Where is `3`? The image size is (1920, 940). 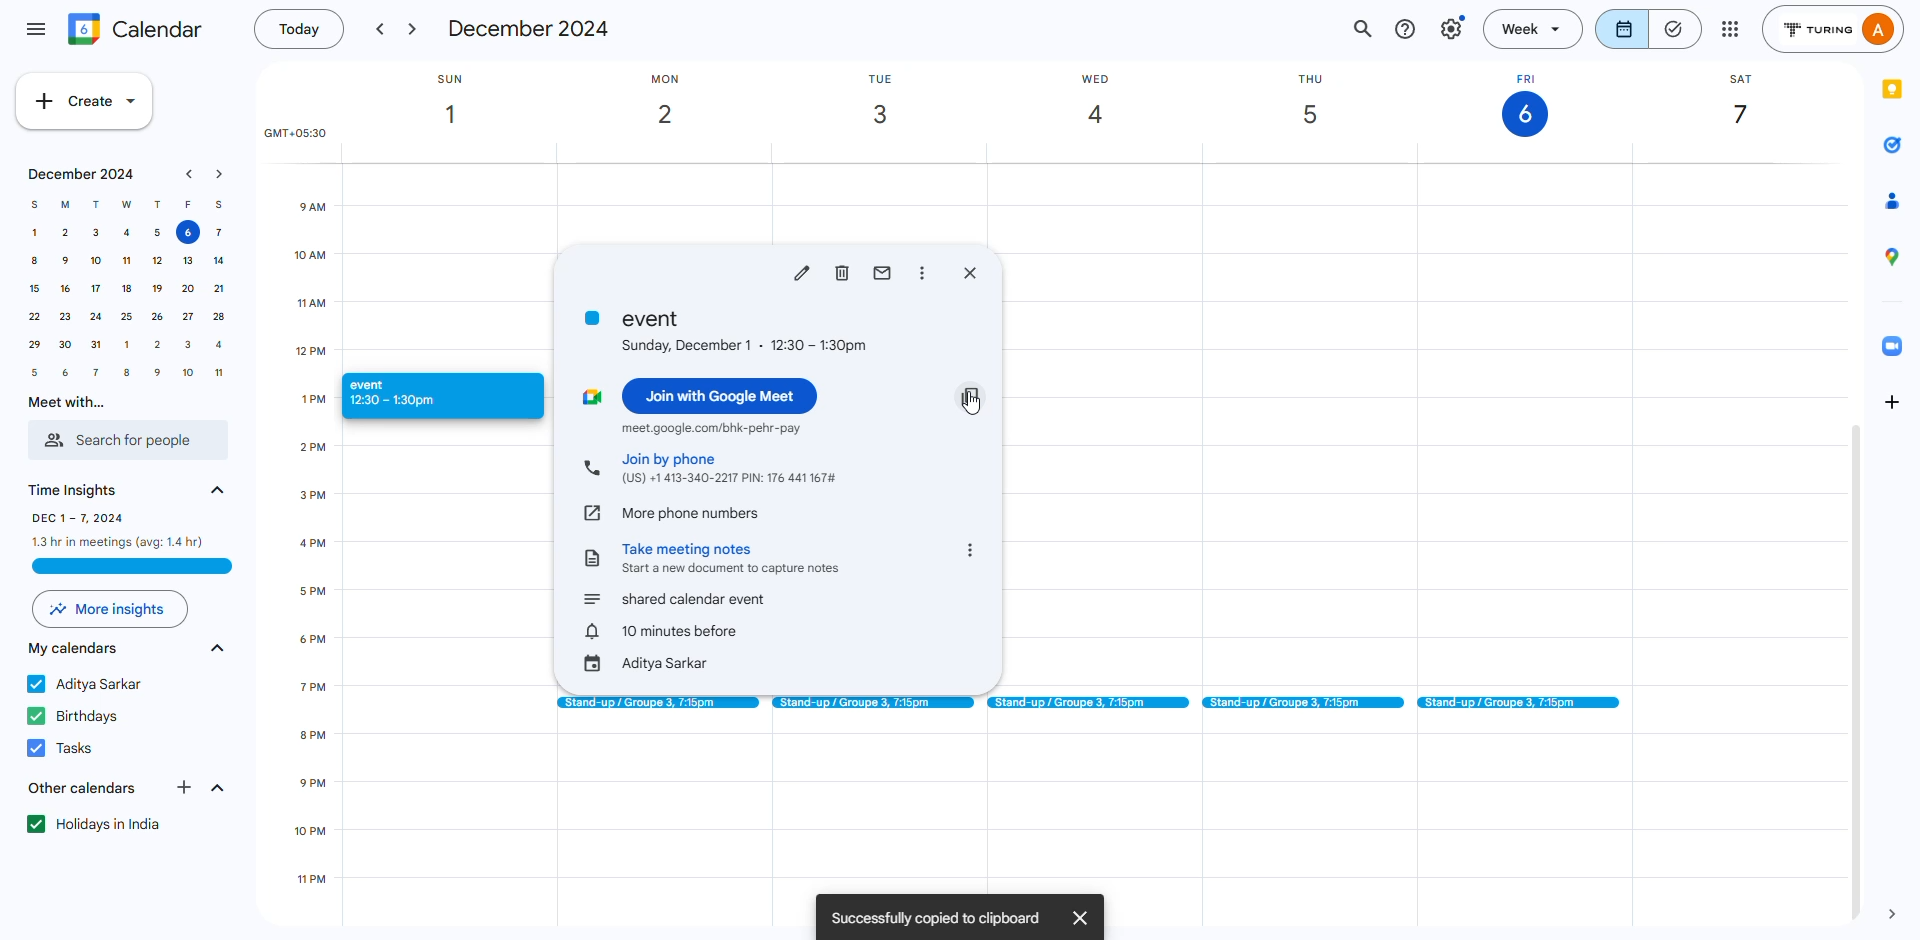
3 is located at coordinates (96, 234).